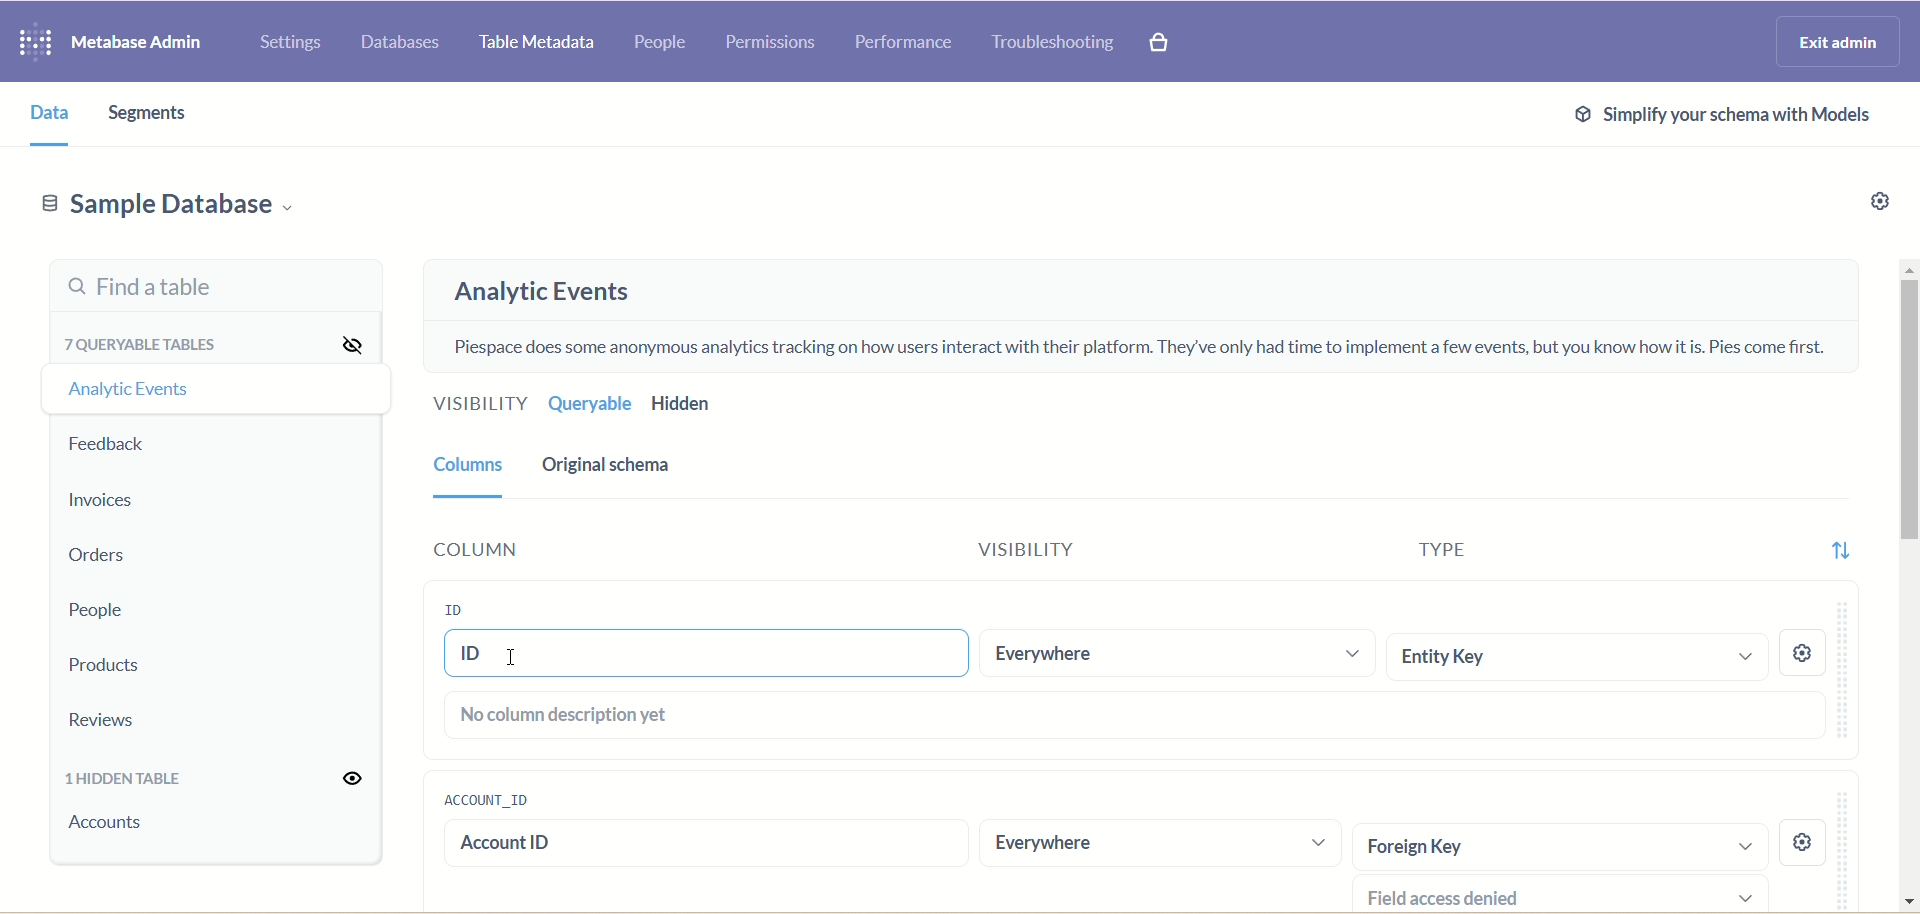 Image resolution: width=1920 pixels, height=914 pixels. Describe the element at coordinates (122, 823) in the screenshot. I see `accounts` at that location.